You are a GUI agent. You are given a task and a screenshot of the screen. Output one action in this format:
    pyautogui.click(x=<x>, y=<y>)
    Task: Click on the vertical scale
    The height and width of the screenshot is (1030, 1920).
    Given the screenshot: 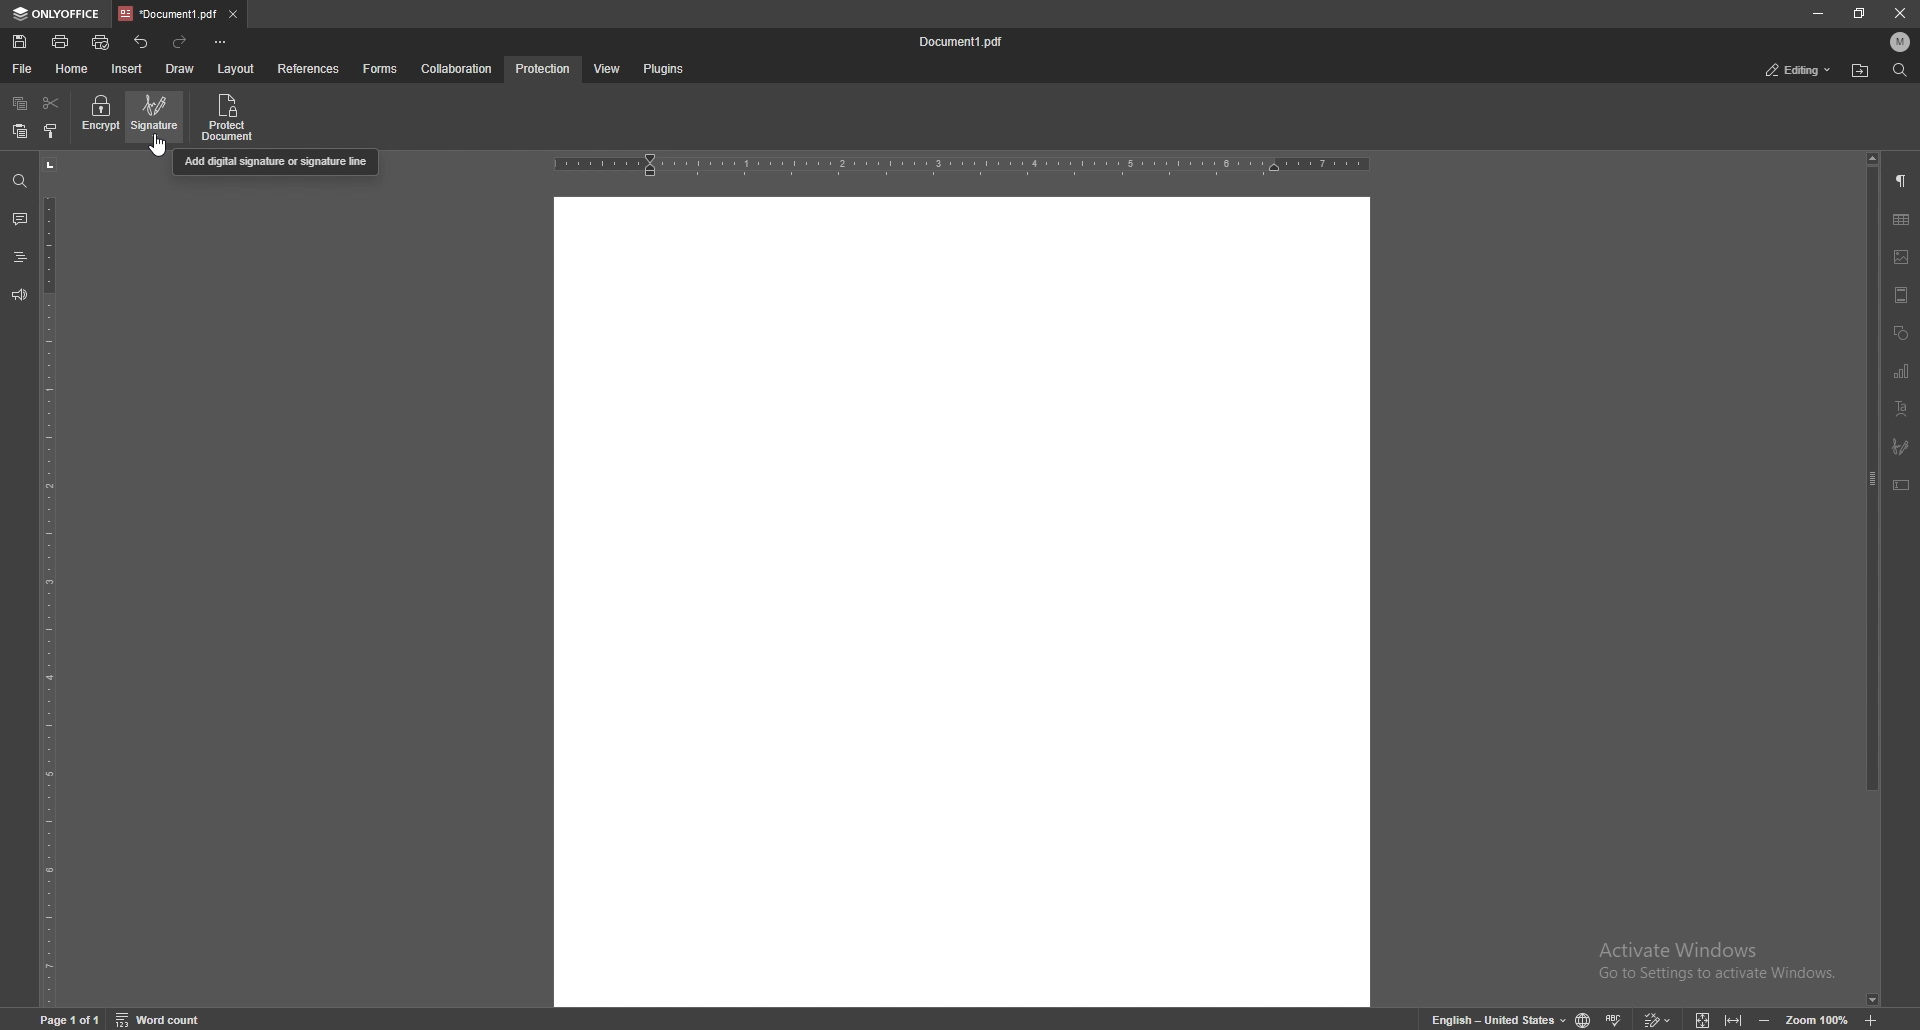 What is the action you would take?
    pyautogui.click(x=49, y=581)
    